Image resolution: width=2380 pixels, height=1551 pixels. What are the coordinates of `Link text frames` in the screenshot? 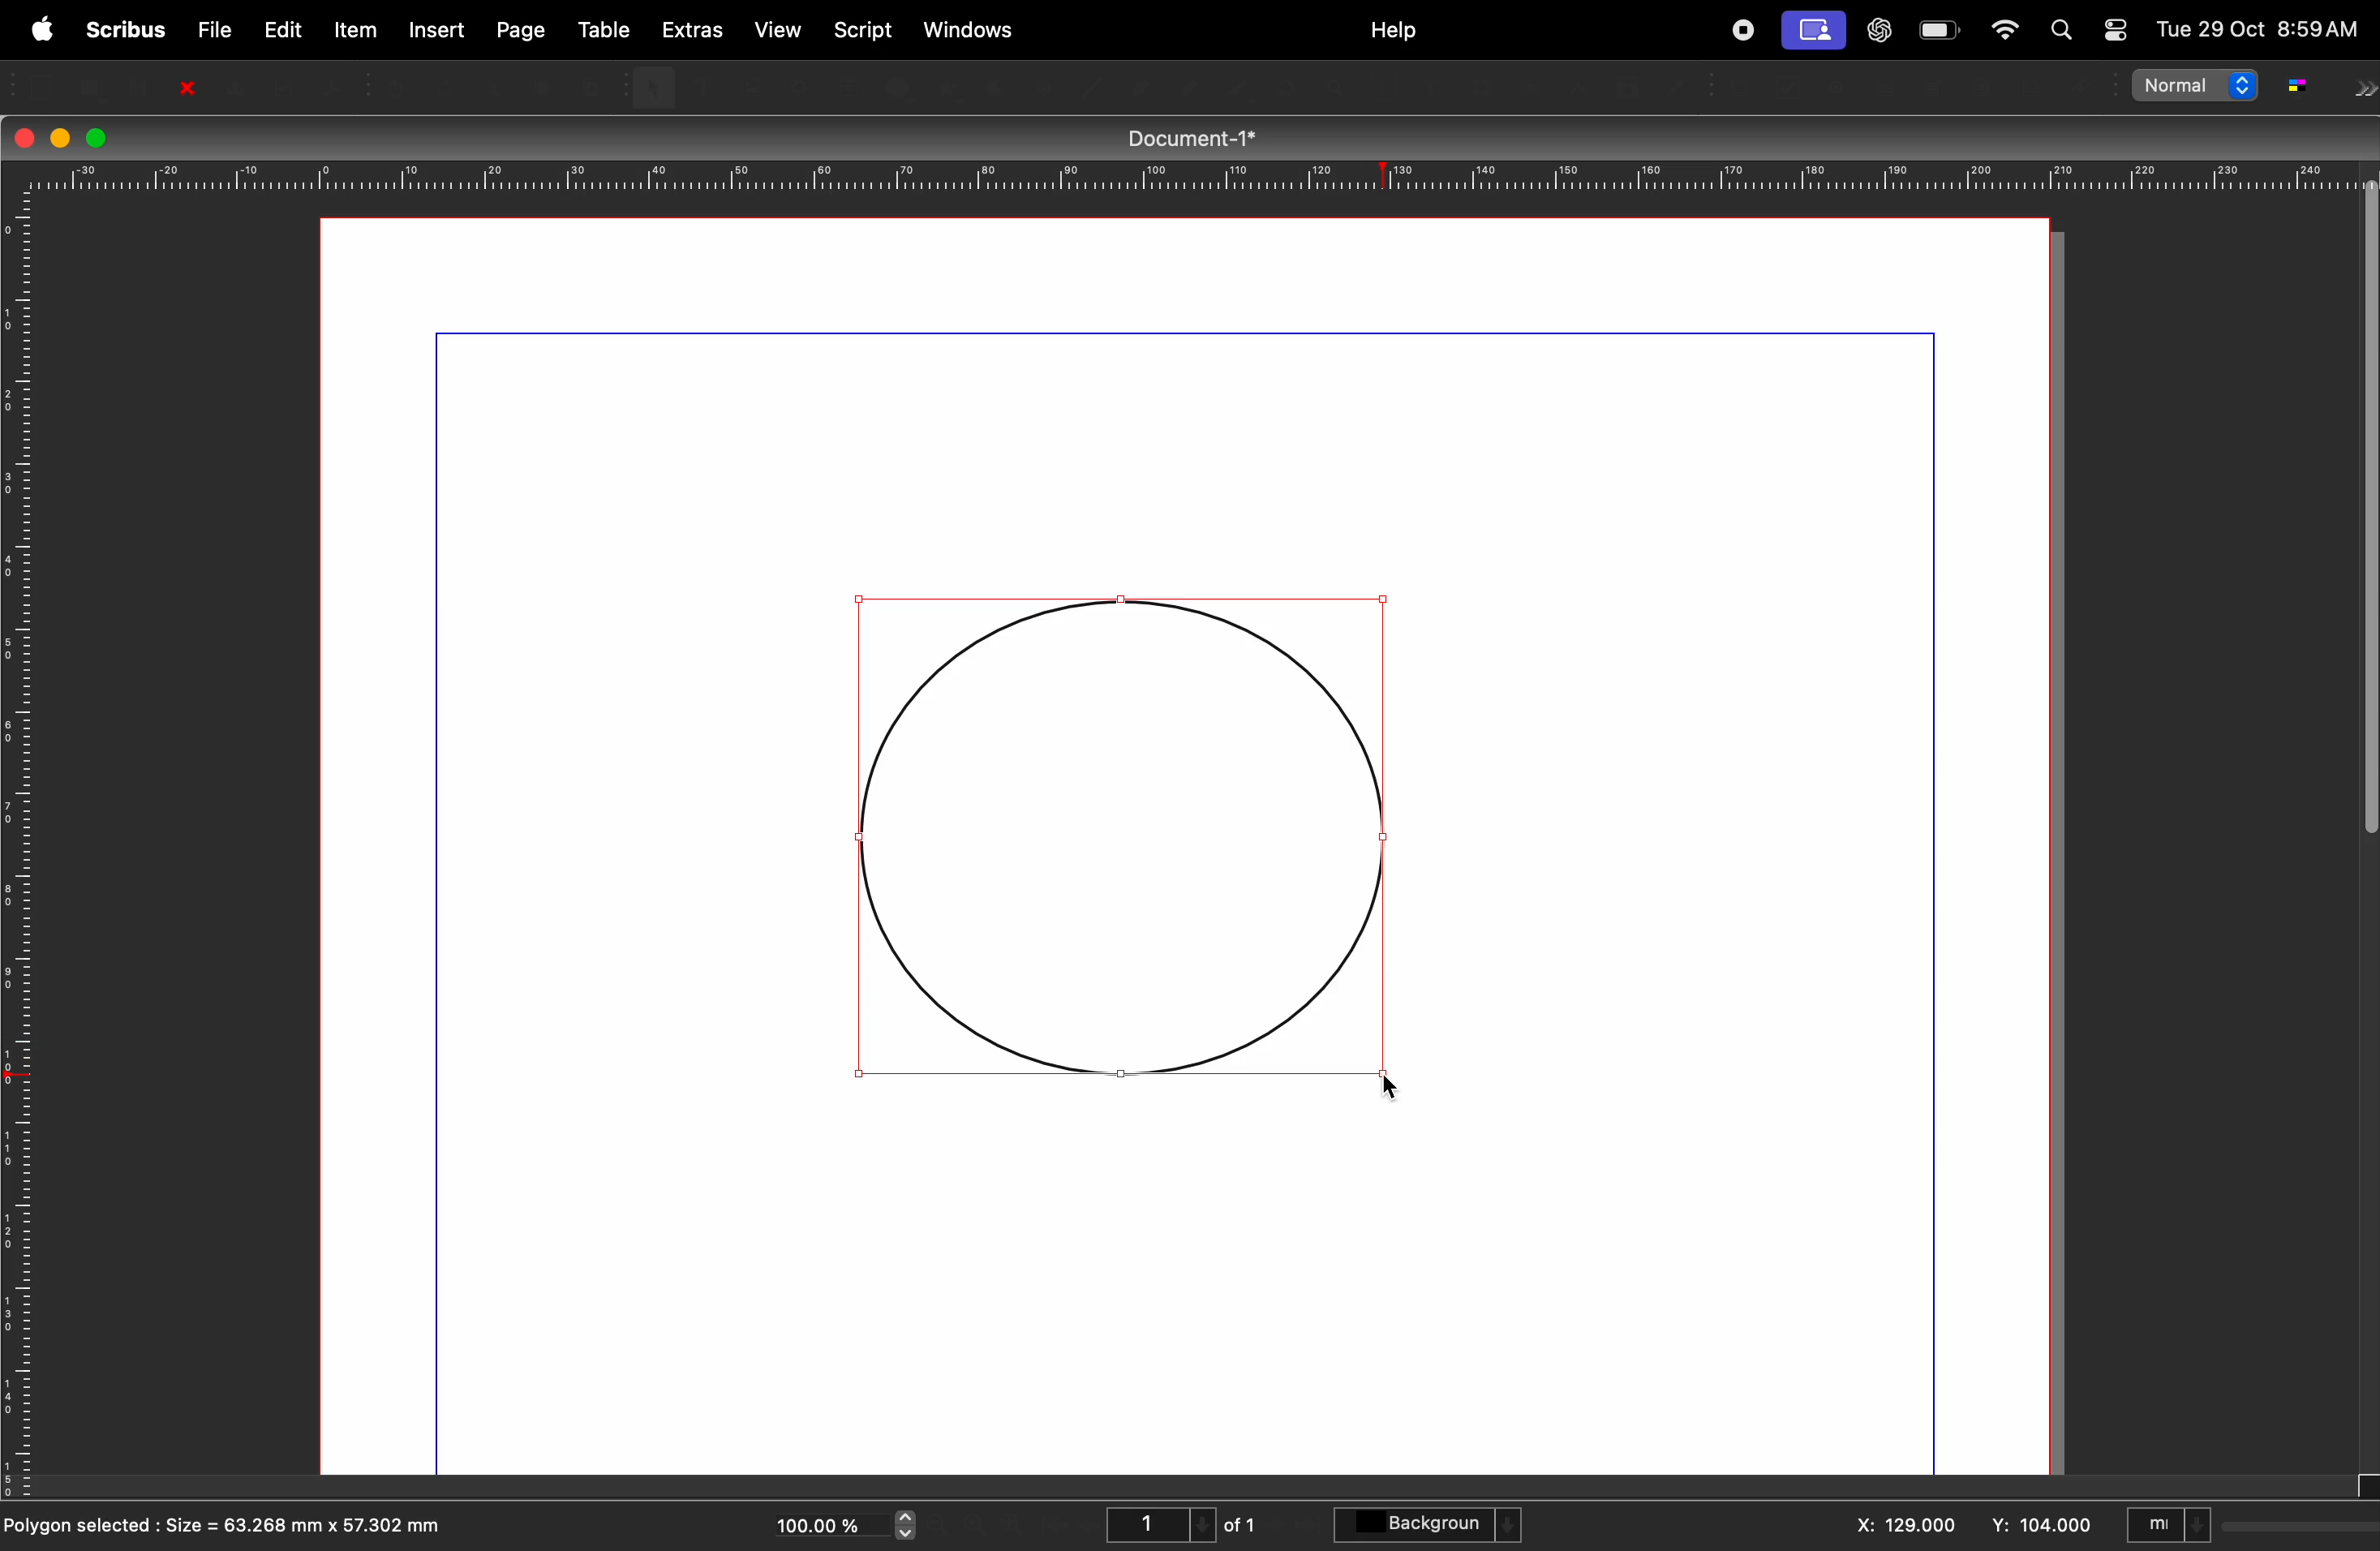 It's located at (1482, 86).